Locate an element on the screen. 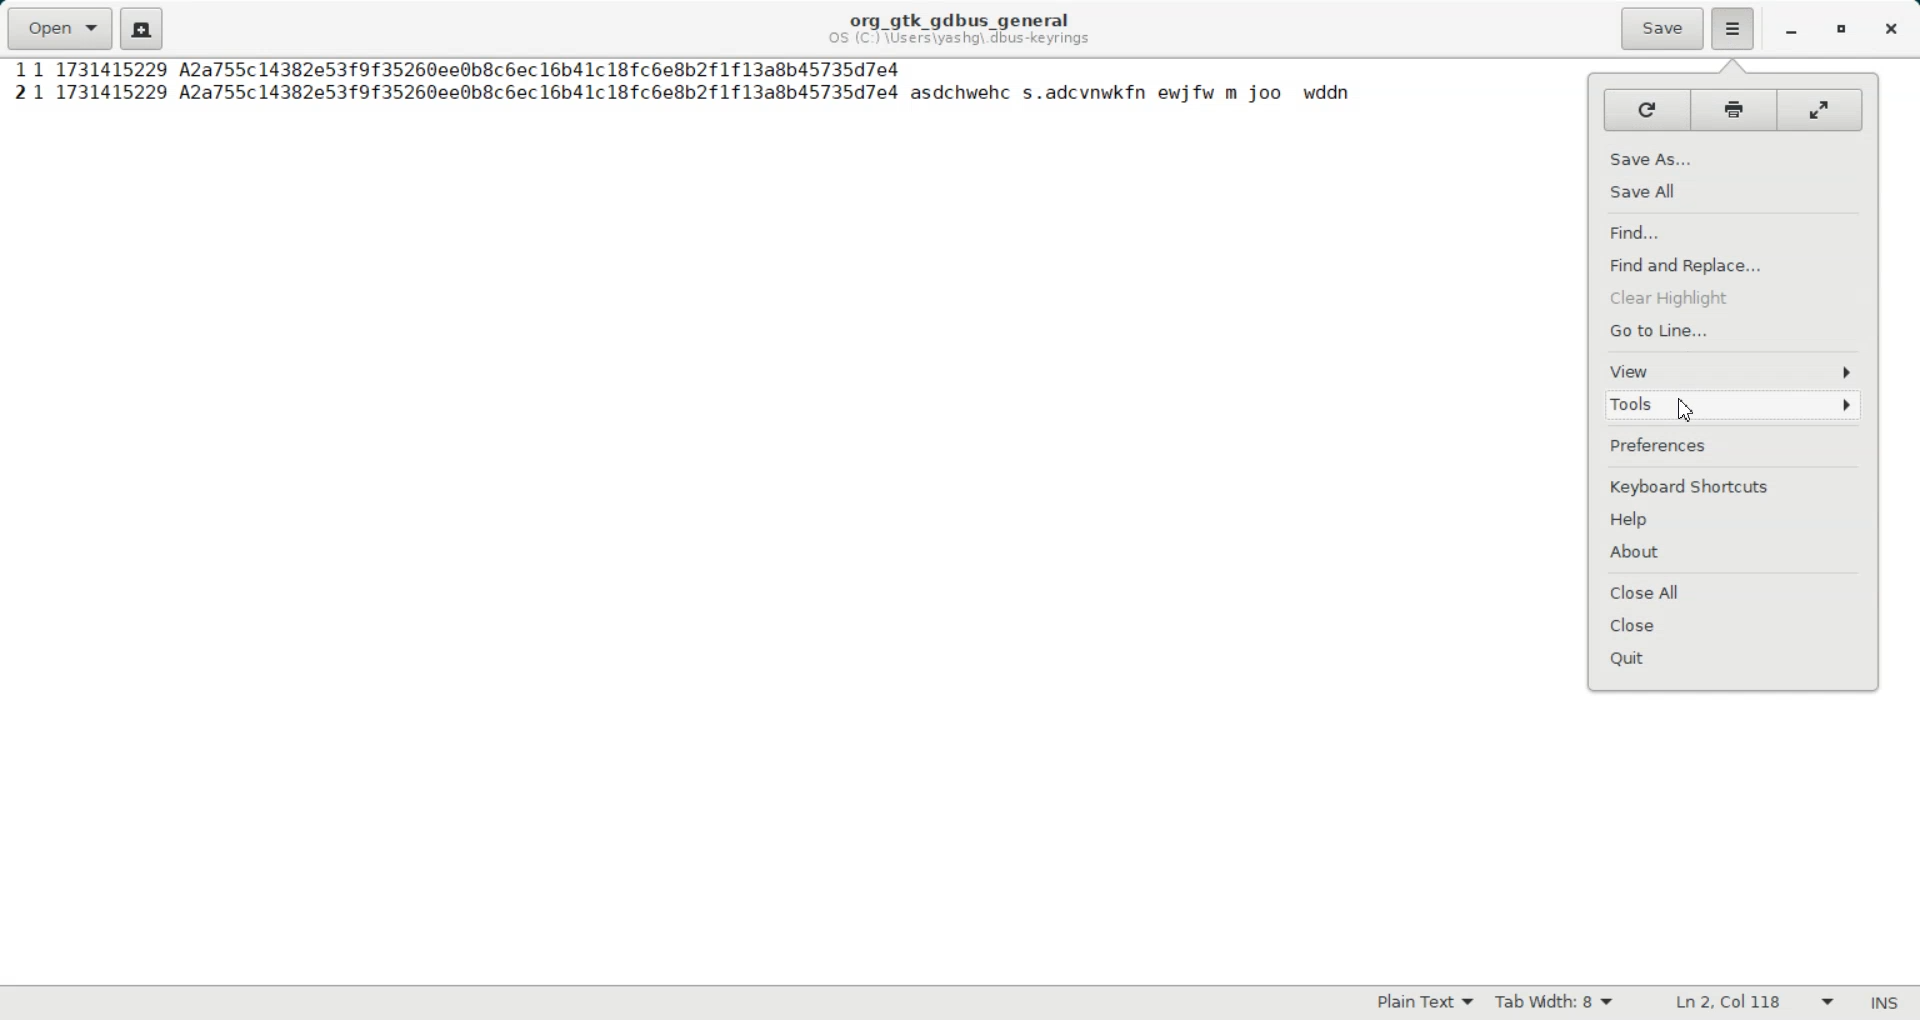  1 1731415229 A2a755c14382e53f9f35260ee0b8cbec16b41c18fc6e8b2f1f13a8b45735d7e4
1 1731415229 A2a755c14382e53f9f35260ee0b8cbec16b41c18fc6e8b2f1f13a8b45735d7e4 asdchwehc s.adcvnwkfn ewjfw m joo wddn is located at coordinates (695, 85).